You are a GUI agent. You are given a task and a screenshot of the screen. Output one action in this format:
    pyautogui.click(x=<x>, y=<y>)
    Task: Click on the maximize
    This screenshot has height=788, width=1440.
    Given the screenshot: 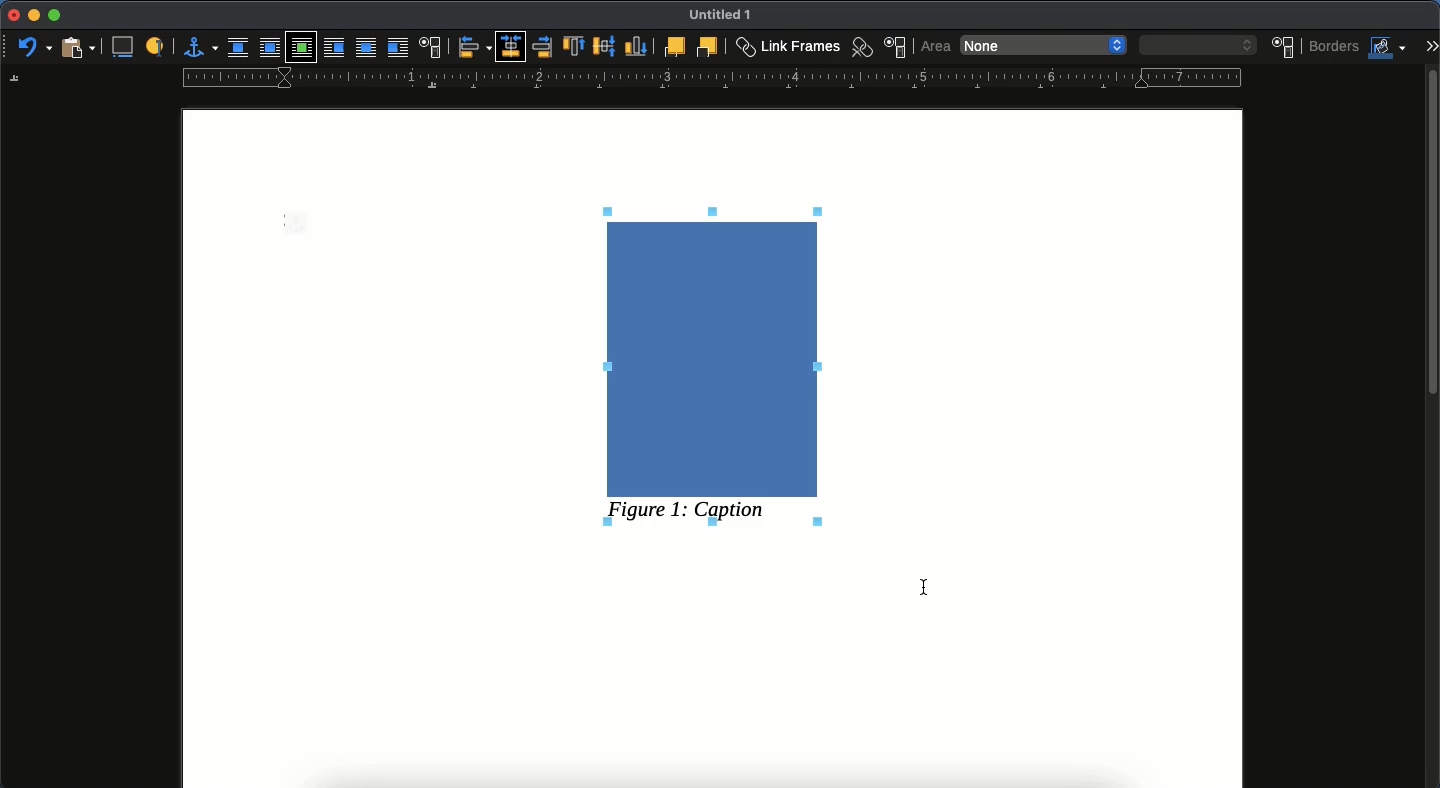 What is the action you would take?
    pyautogui.click(x=56, y=17)
    